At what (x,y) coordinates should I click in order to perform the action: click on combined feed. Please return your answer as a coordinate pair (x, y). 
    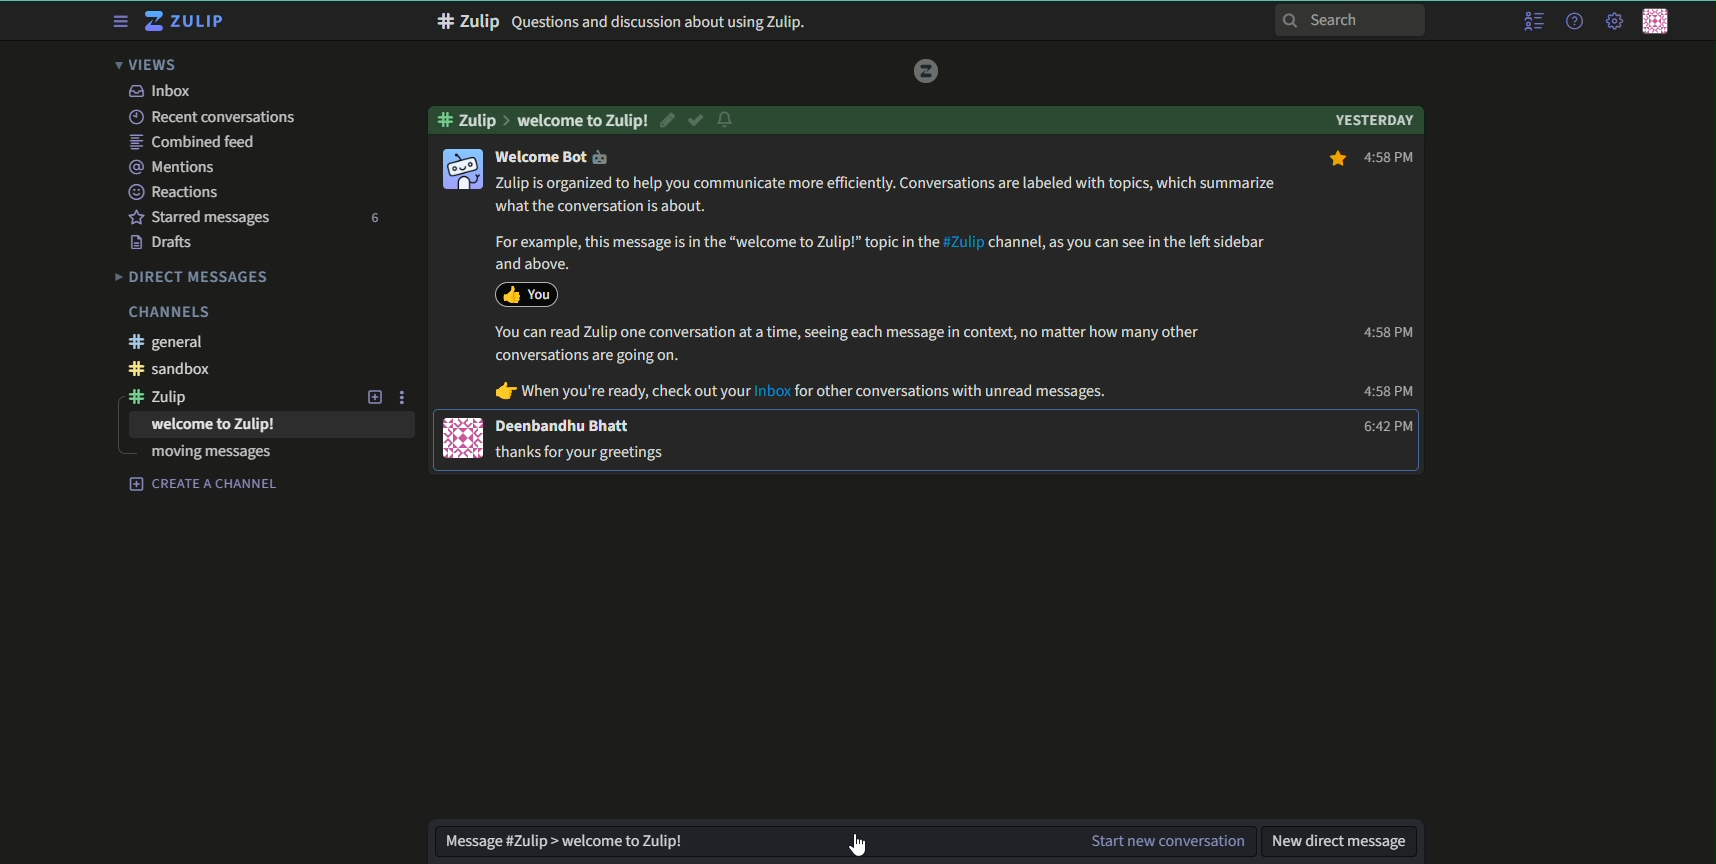
    Looking at the image, I should click on (195, 142).